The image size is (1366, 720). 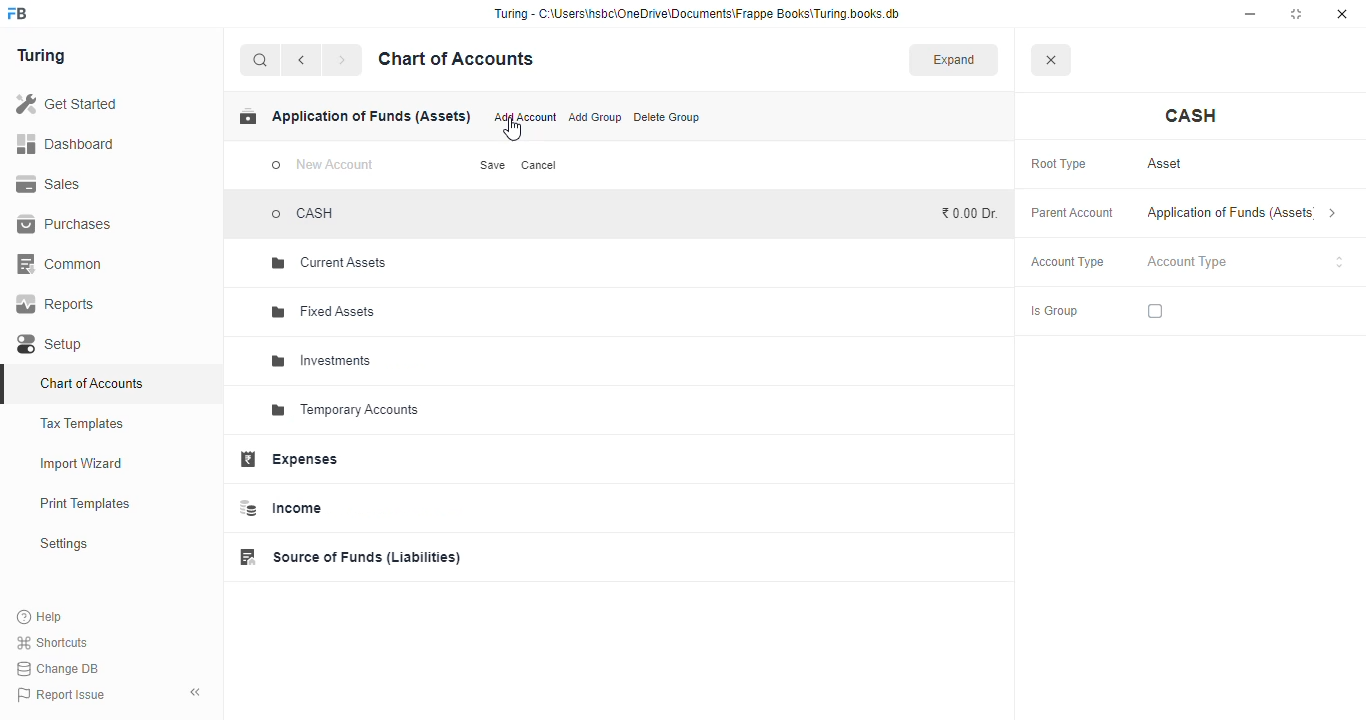 What do you see at coordinates (595, 117) in the screenshot?
I see `add group` at bounding box center [595, 117].